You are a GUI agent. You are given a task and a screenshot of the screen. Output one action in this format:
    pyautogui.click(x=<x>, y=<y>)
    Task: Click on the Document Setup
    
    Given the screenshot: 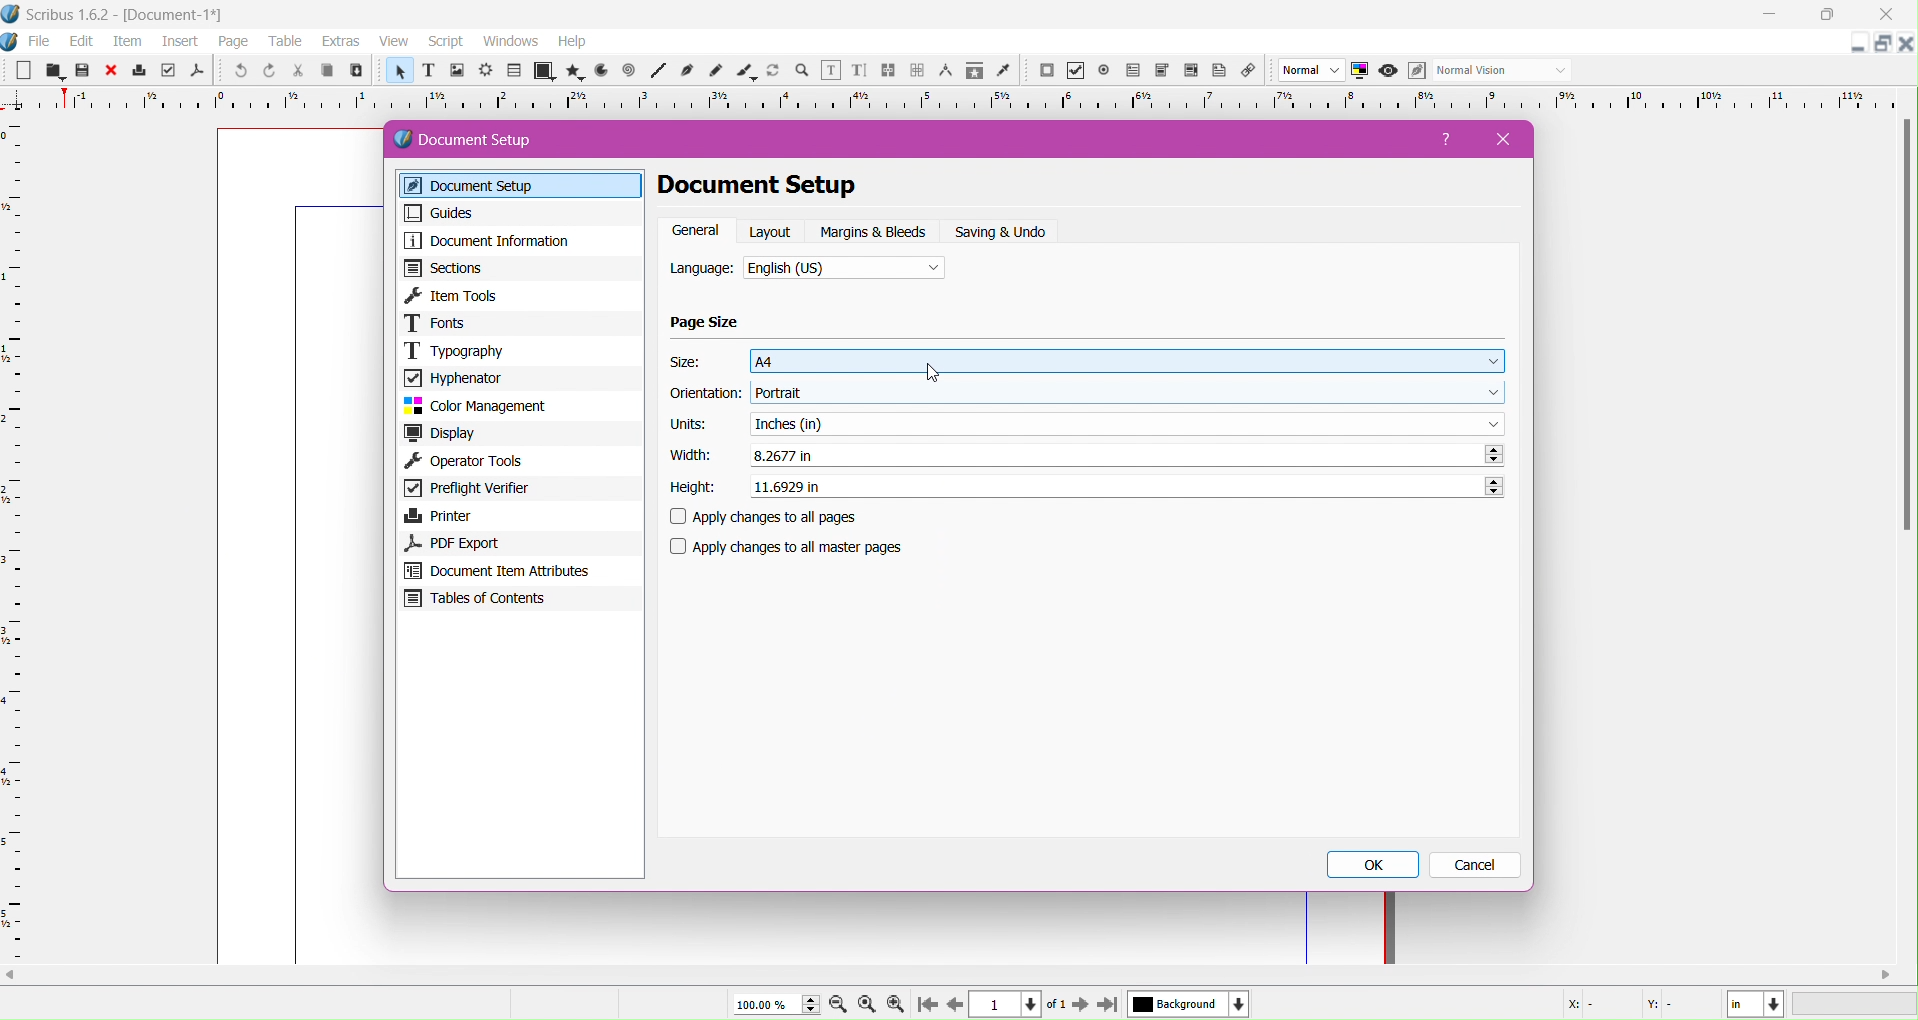 What is the action you would take?
    pyautogui.click(x=525, y=186)
    